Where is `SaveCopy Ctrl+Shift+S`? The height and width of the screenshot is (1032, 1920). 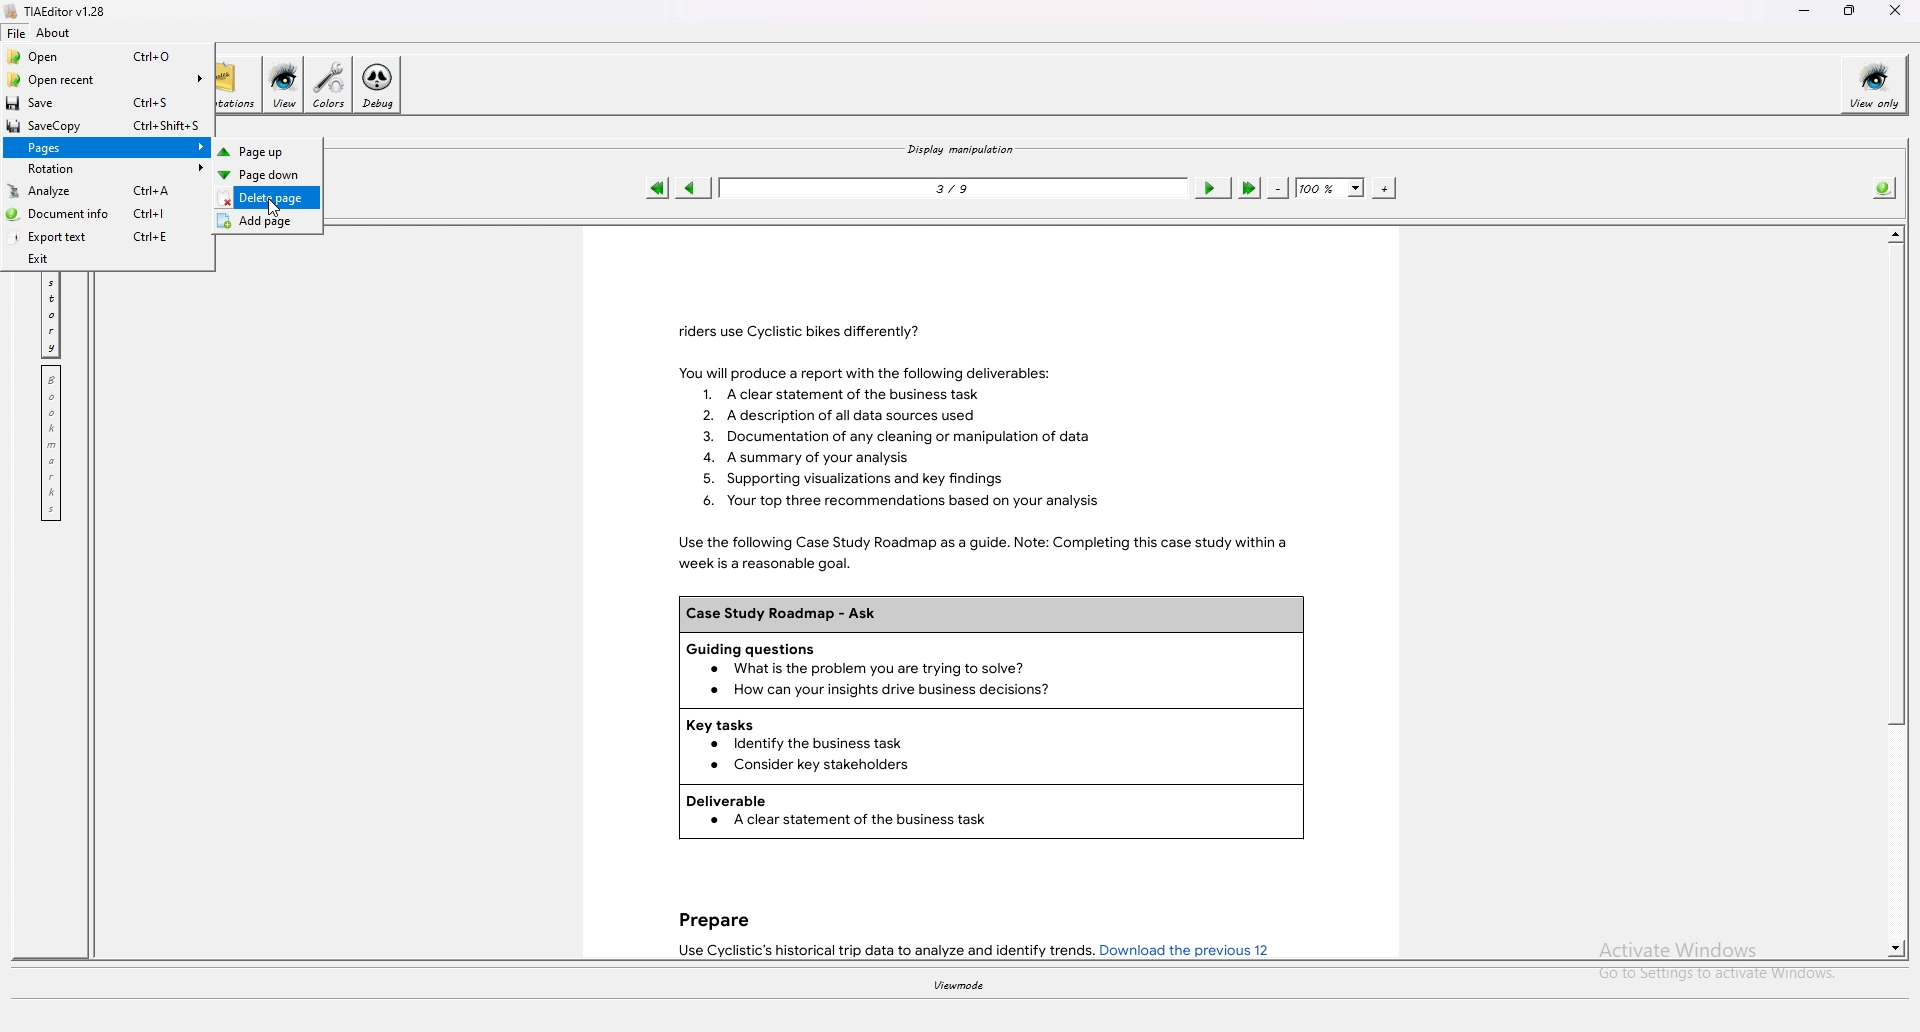 SaveCopy Ctrl+Shift+S is located at coordinates (105, 125).